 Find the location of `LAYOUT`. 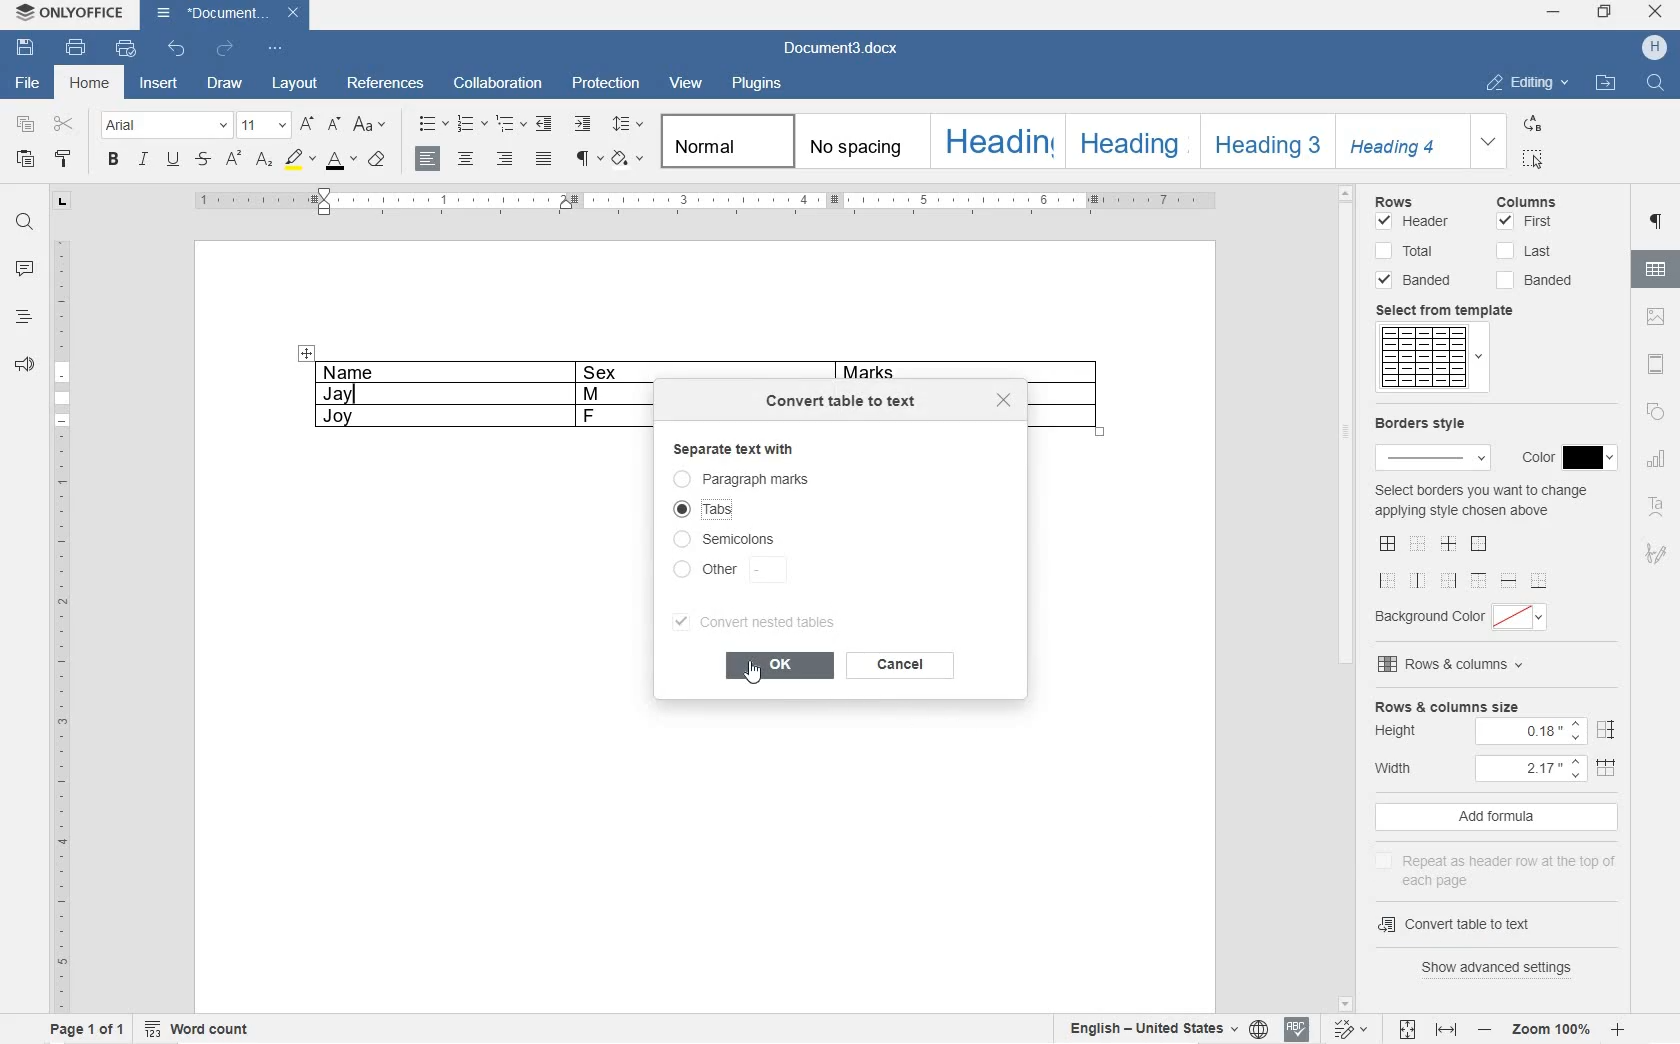

LAYOUT is located at coordinates (292, 84).